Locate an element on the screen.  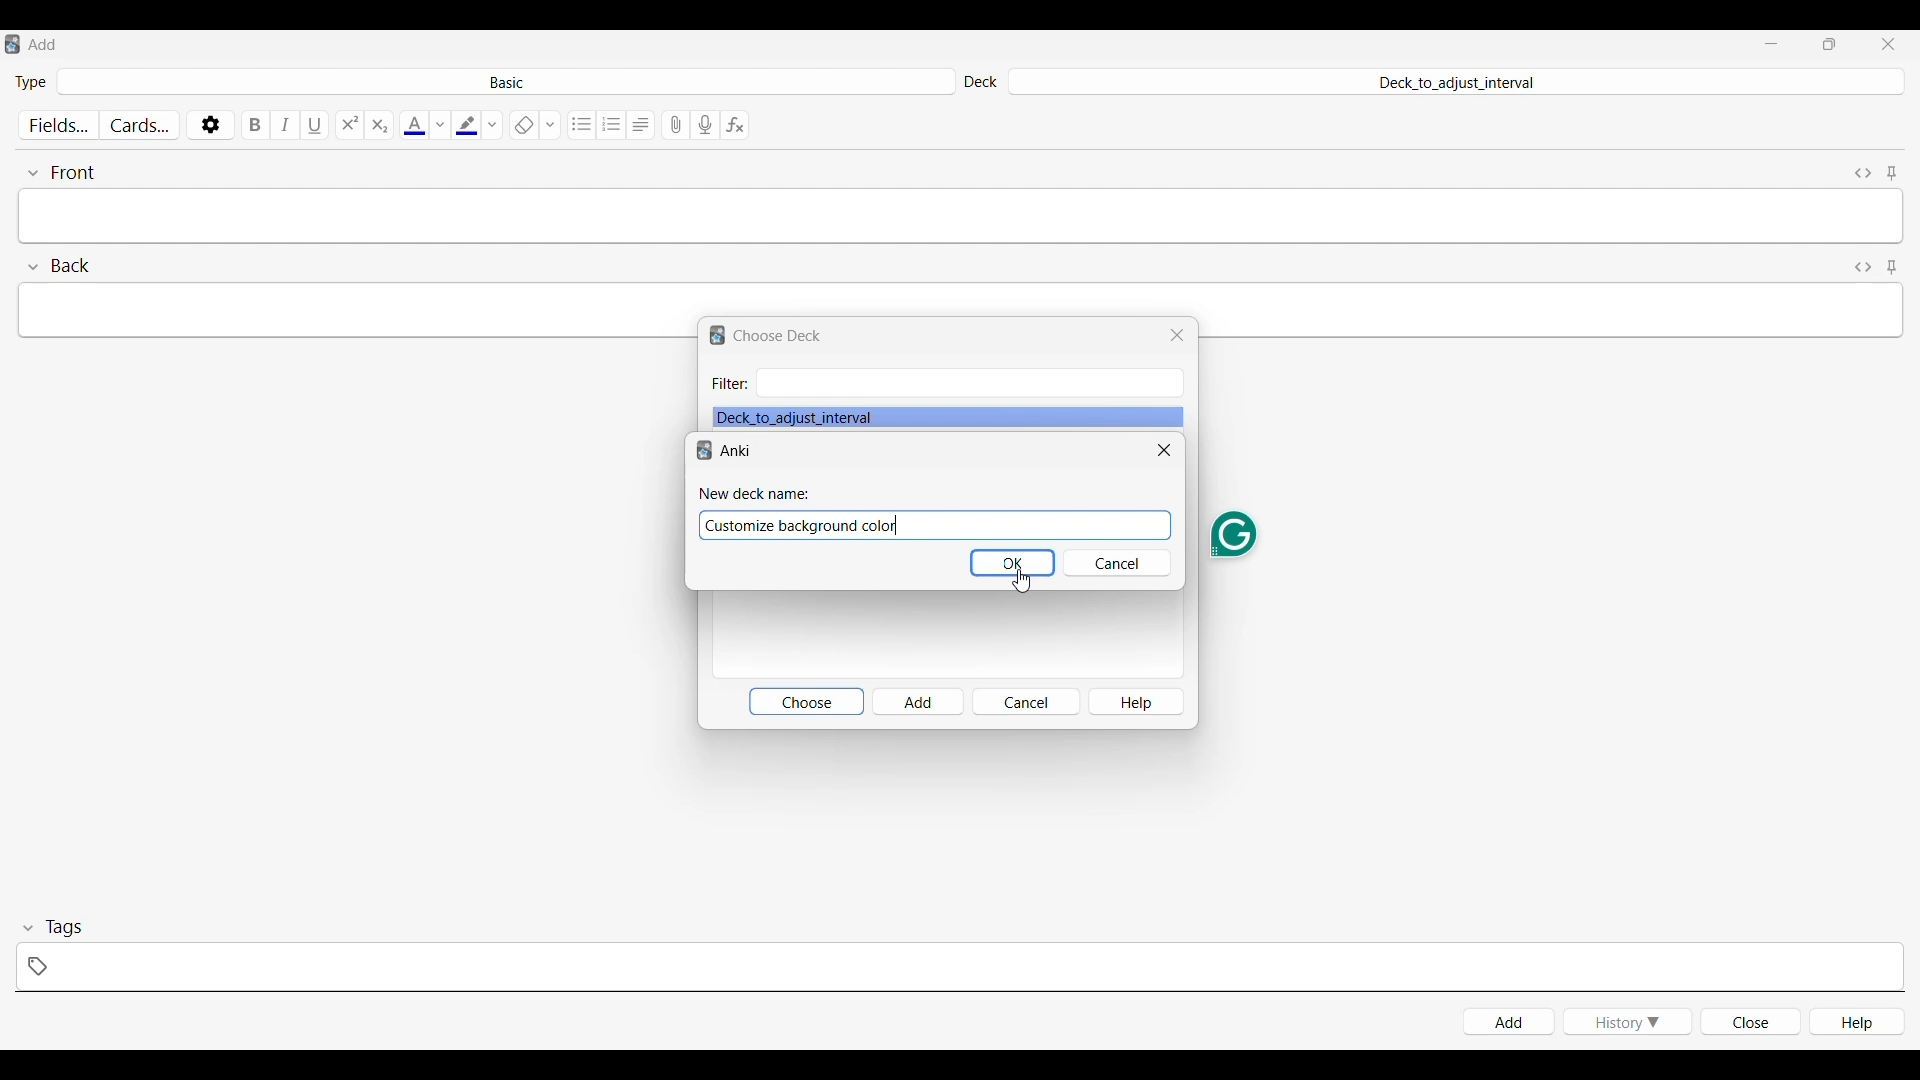
Help is located at coordinates (1857, 1021).